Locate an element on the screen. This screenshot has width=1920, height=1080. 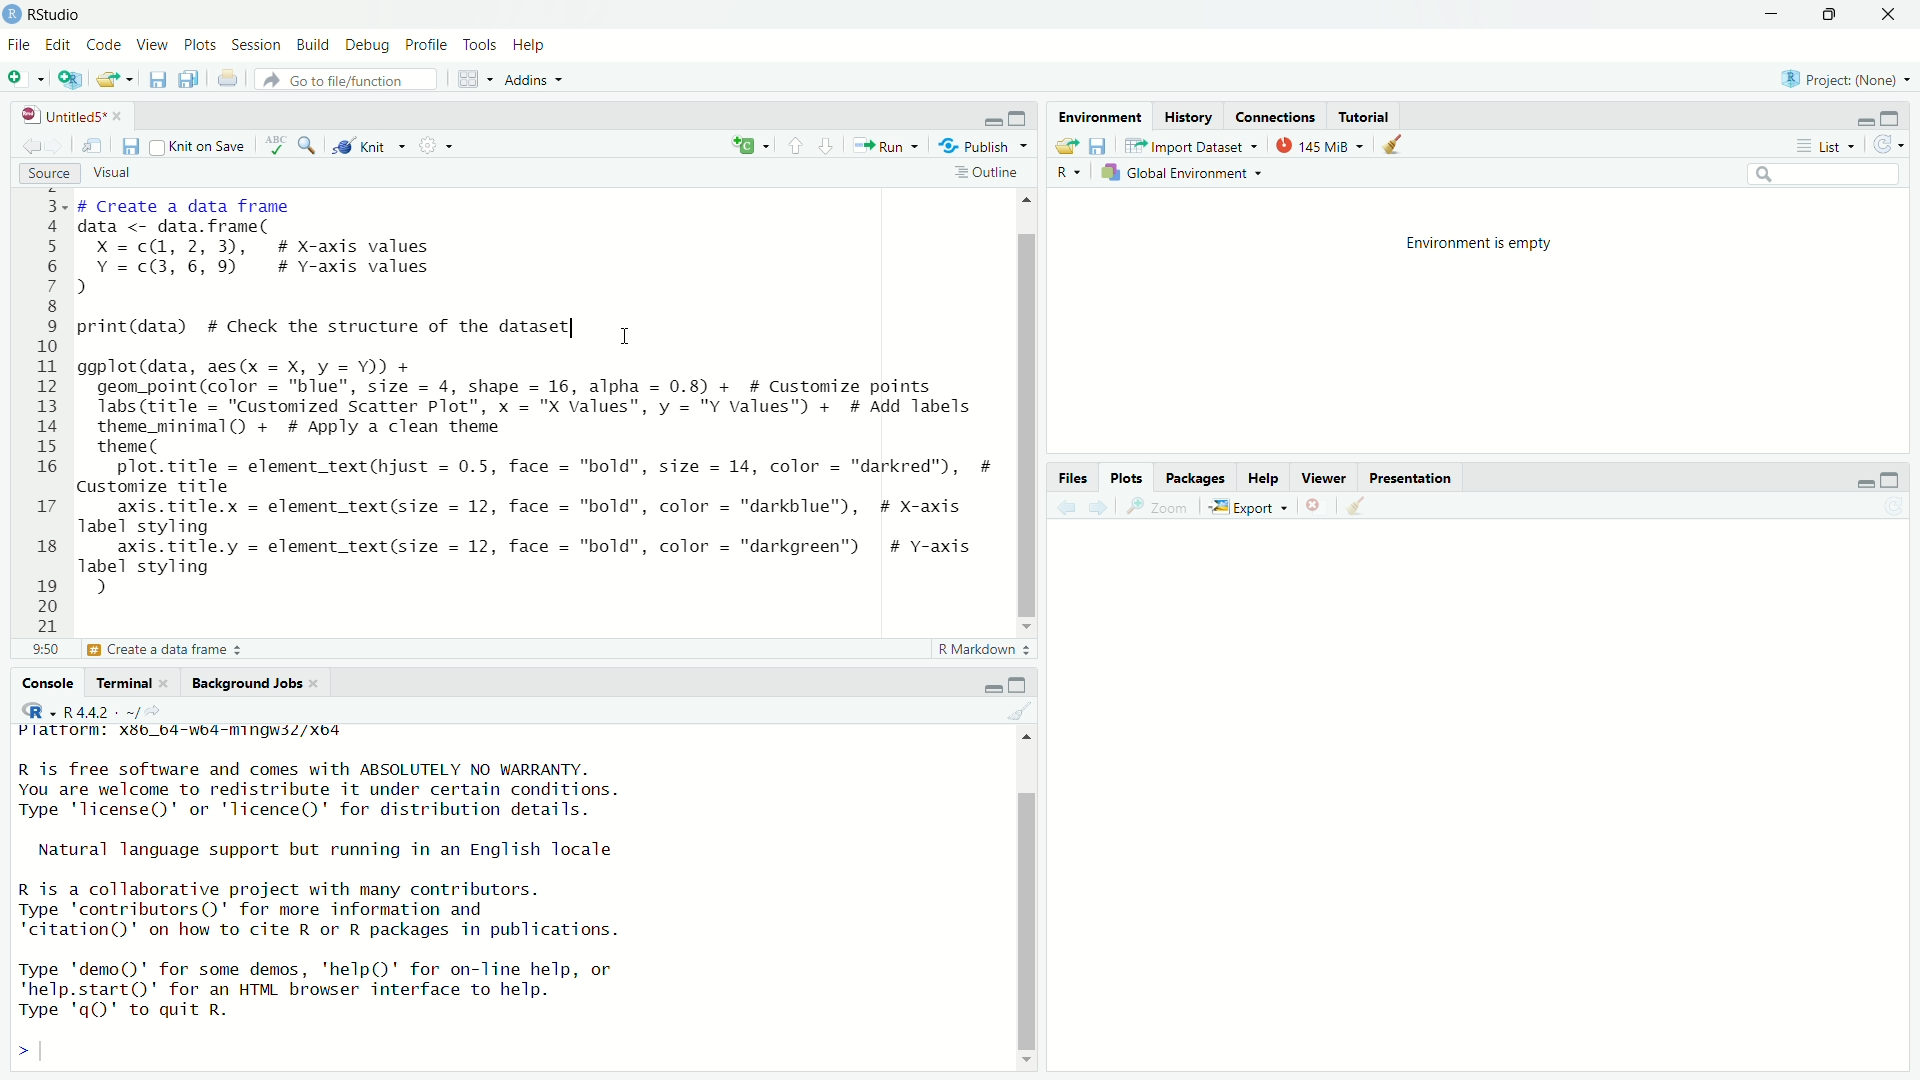
R Markdown is located at coordinates (984, 651).